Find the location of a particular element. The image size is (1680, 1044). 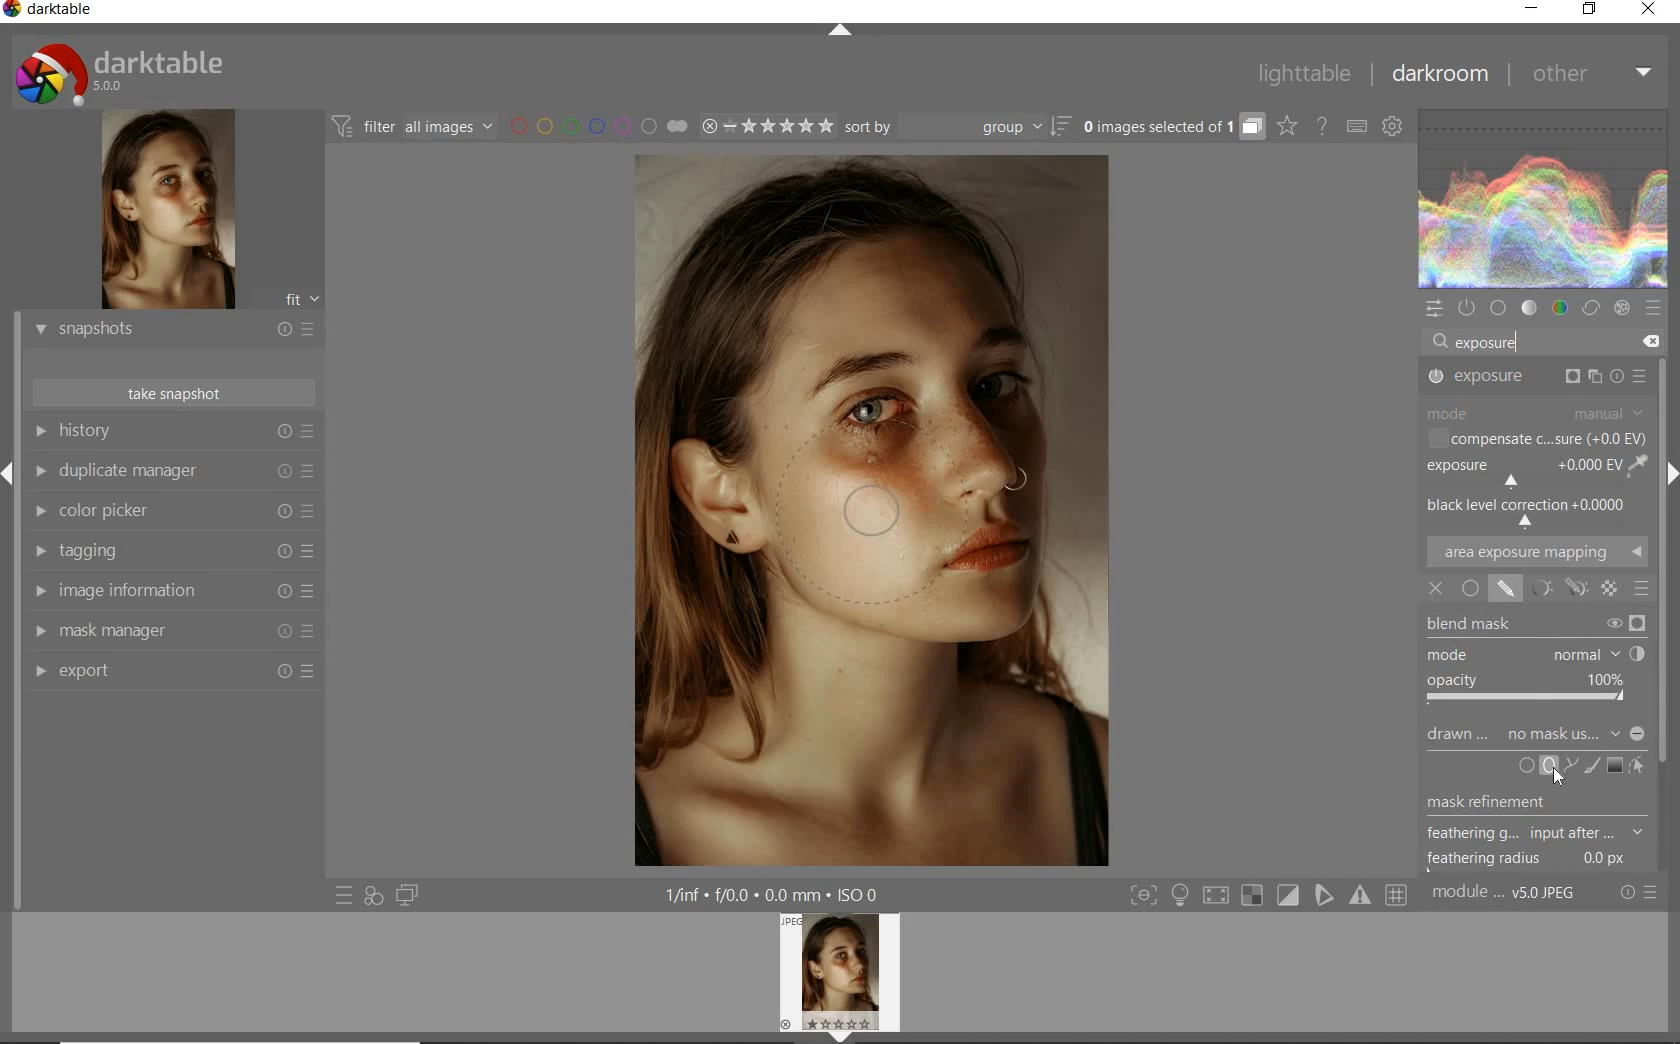

other is located at coordinates (1588, 75).